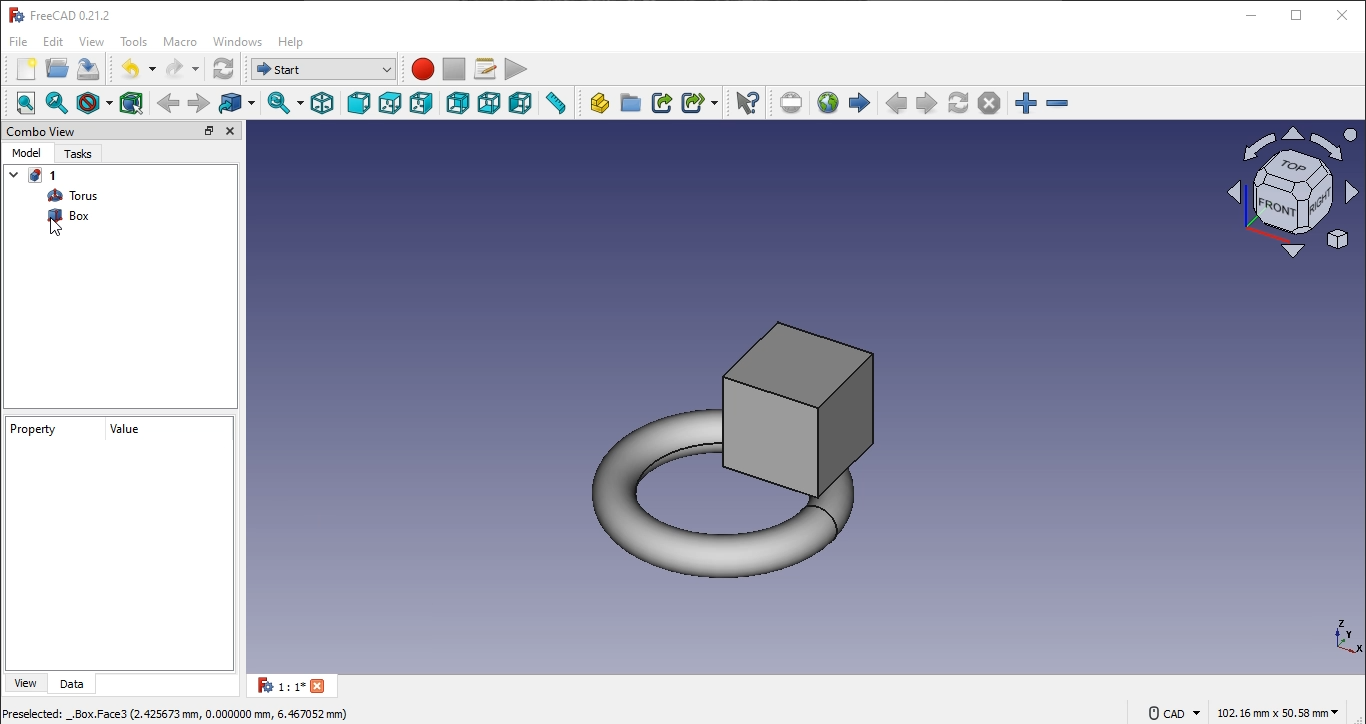 This screenshot has height=724, width=1366. Describe the element at coordinates (200, 102) in the screenshot. I see `forward` at that location.